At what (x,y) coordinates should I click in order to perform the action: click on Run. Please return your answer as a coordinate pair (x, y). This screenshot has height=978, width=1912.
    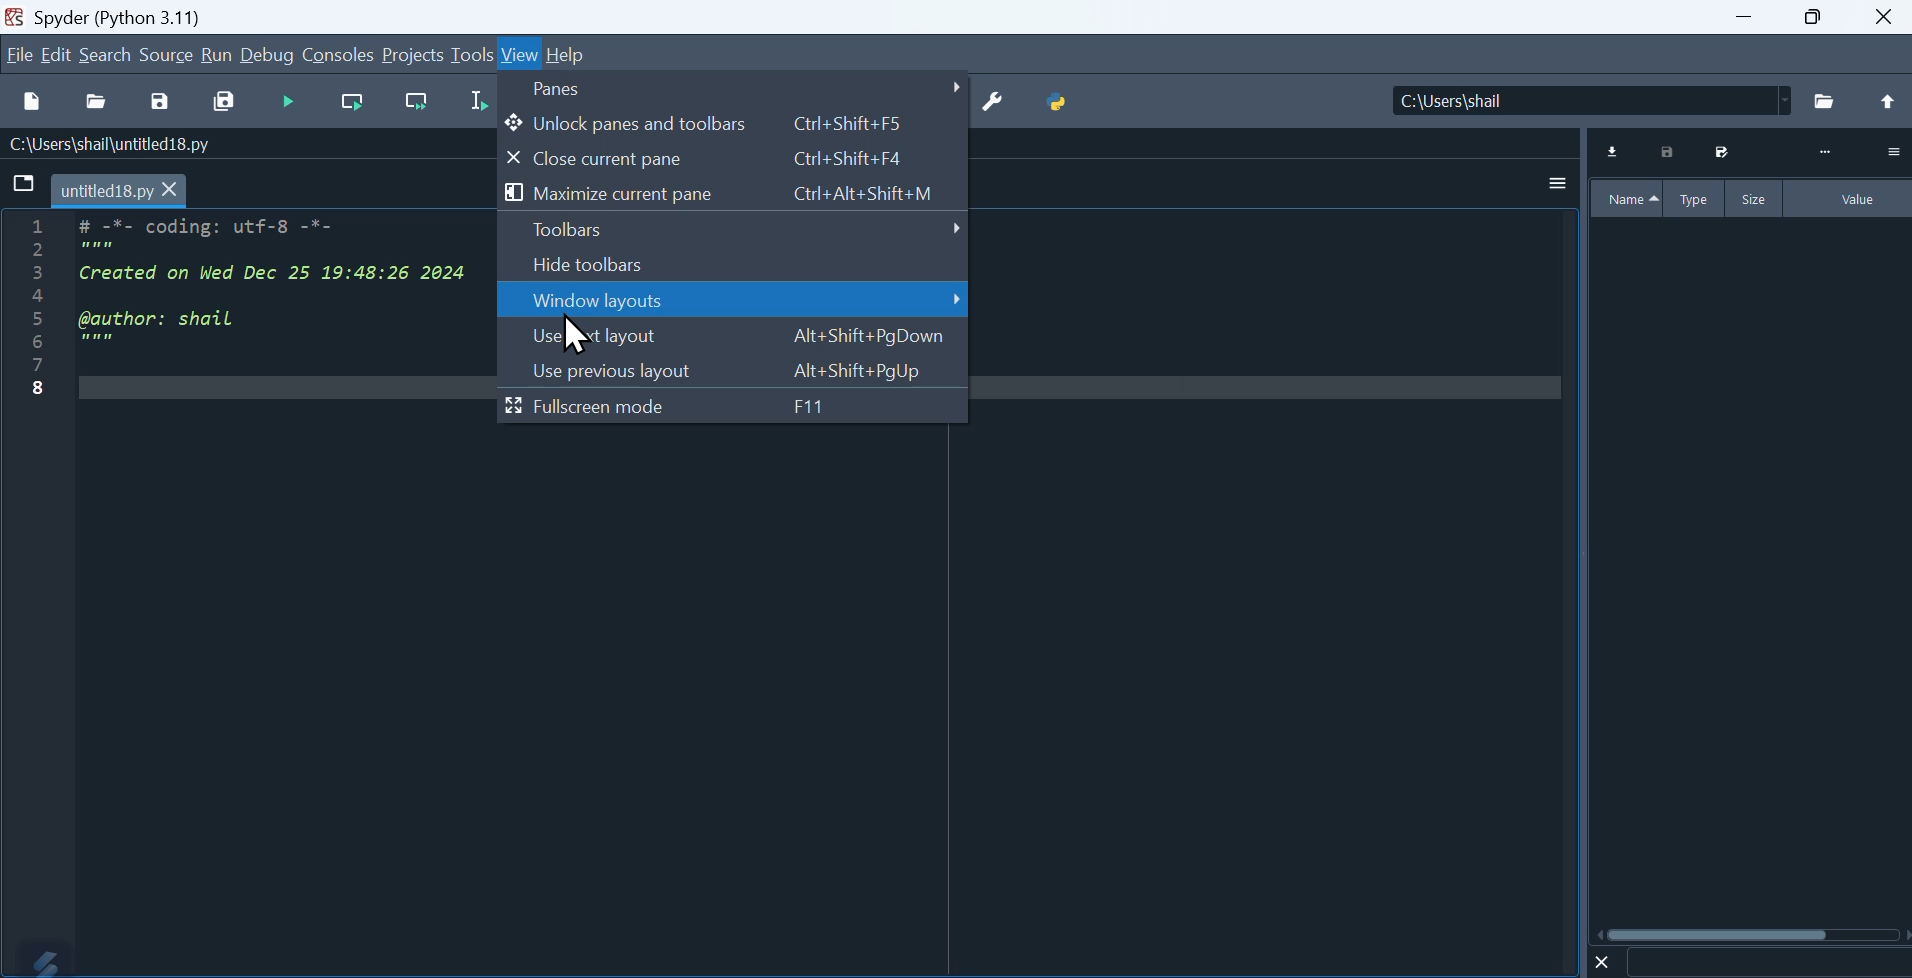
    Looking at the image, I should click on (216, 54).